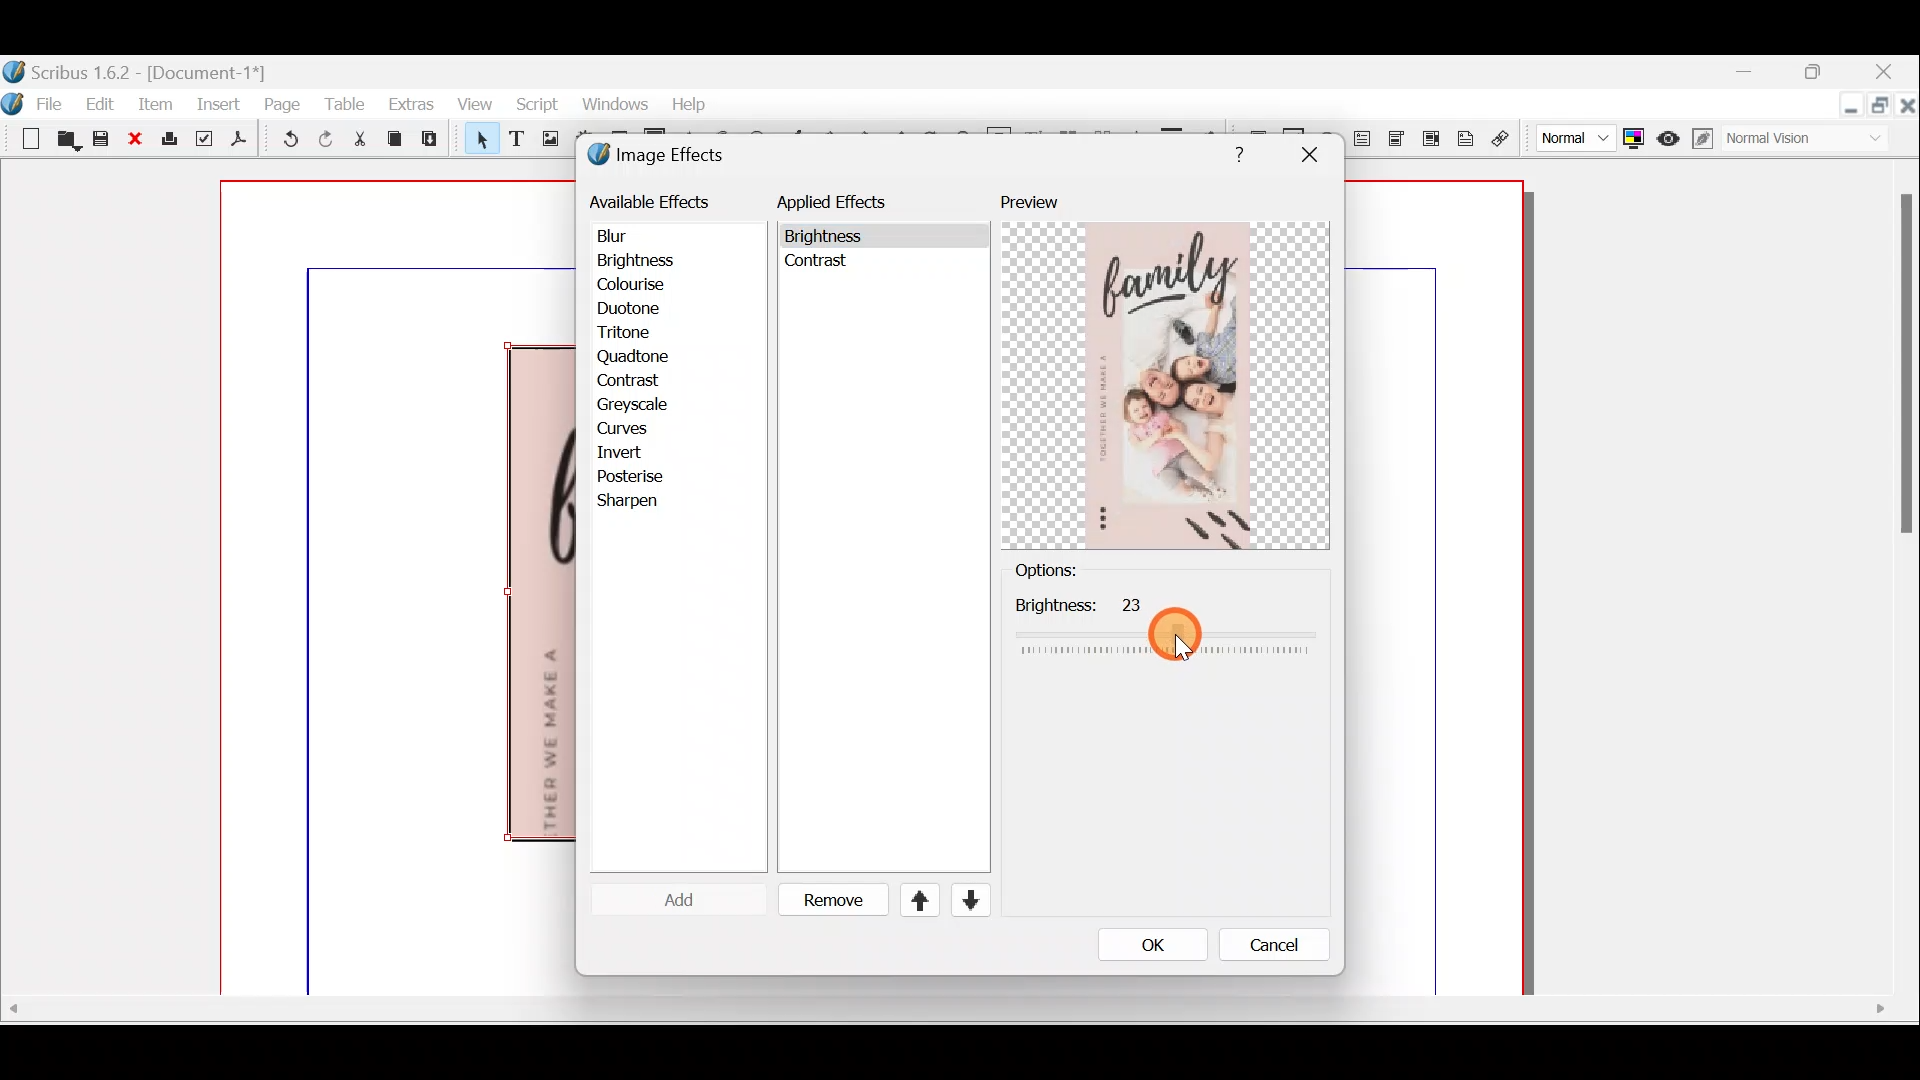 The image size is (1920, 1080). What do you see at coordinates (1308, 155) in the screenshot?
I see `` at bounding box center [1308, 155].